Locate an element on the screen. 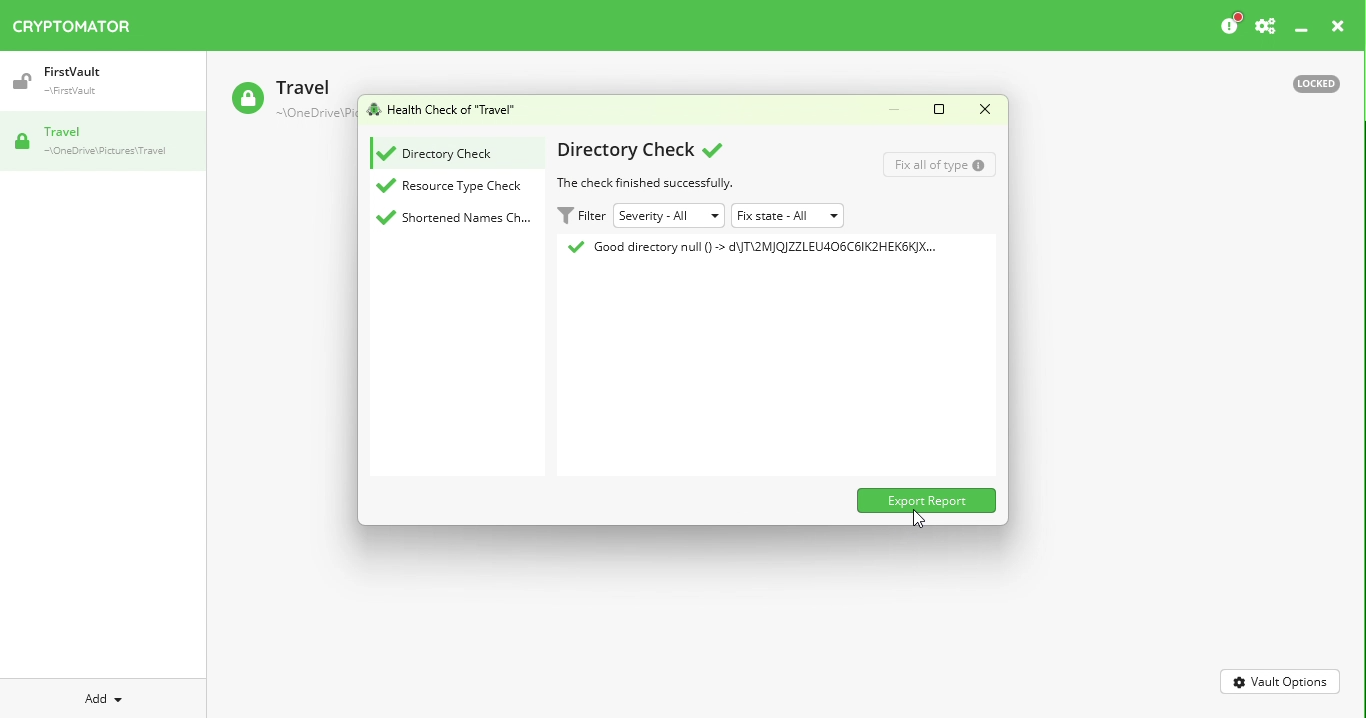  Health Checks of "Travel" is located at coordinates (442, 109).